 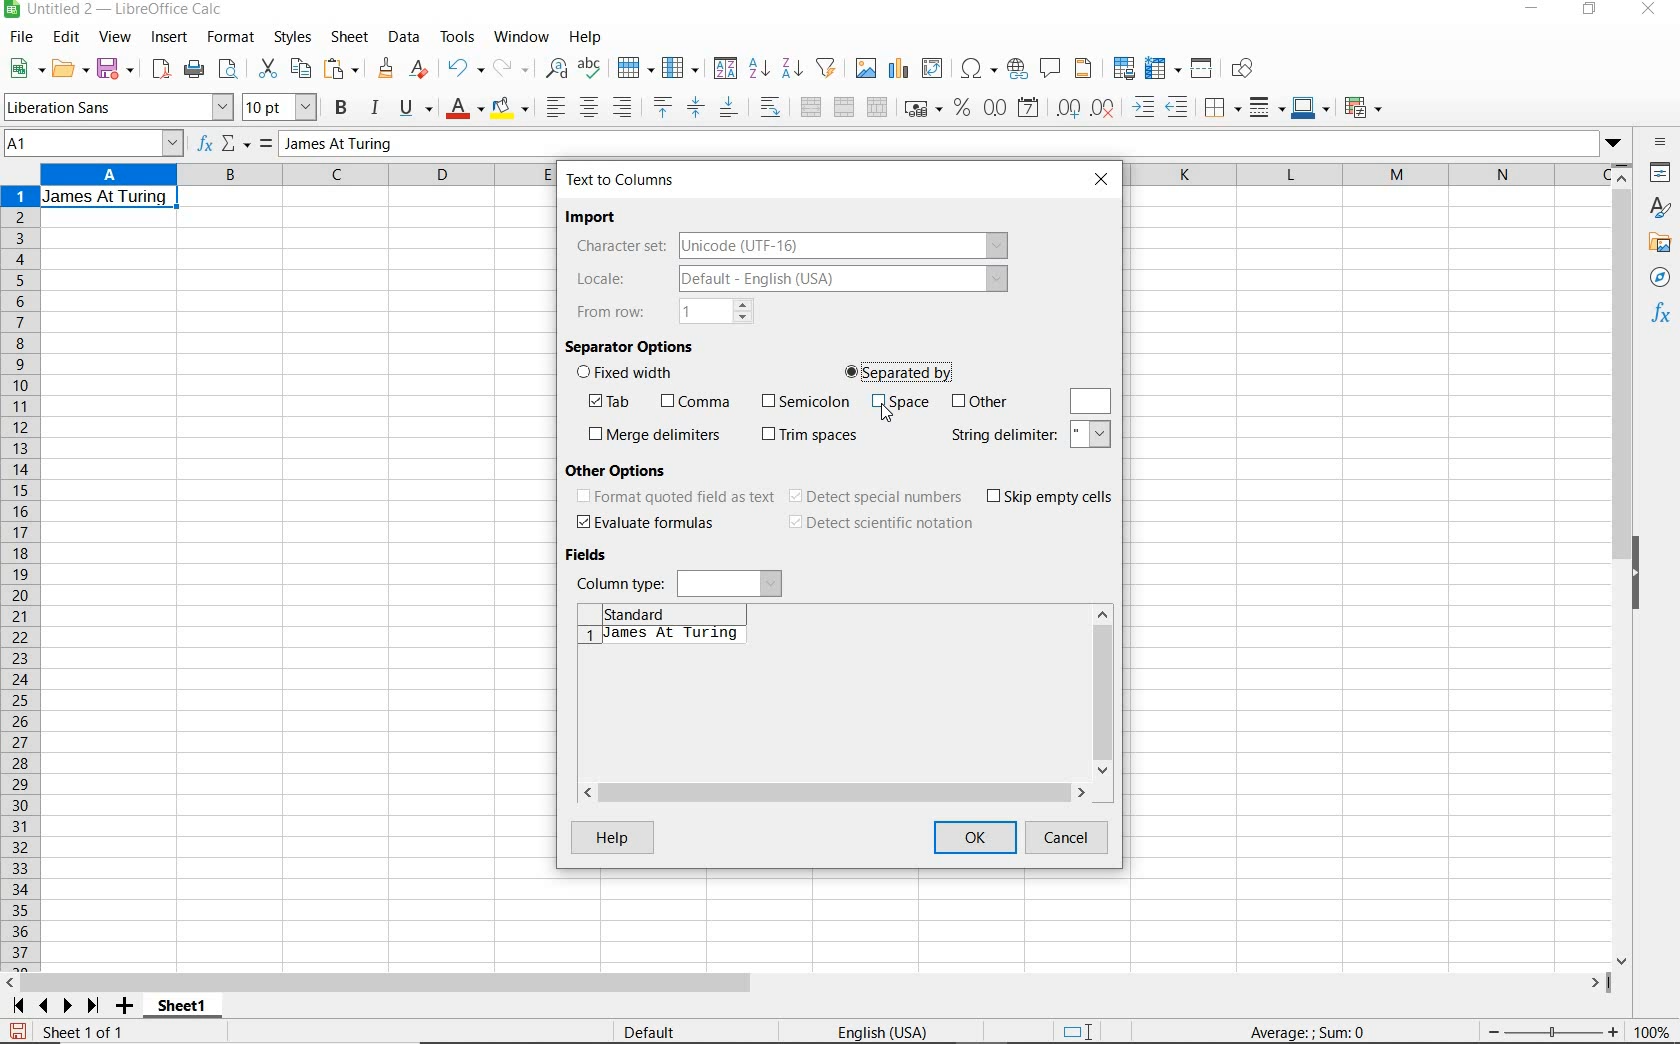 What do you see at coordinates (1107, 108) in the screenshot?
I see `delete decimal place` at bounding box center [1107, 108].